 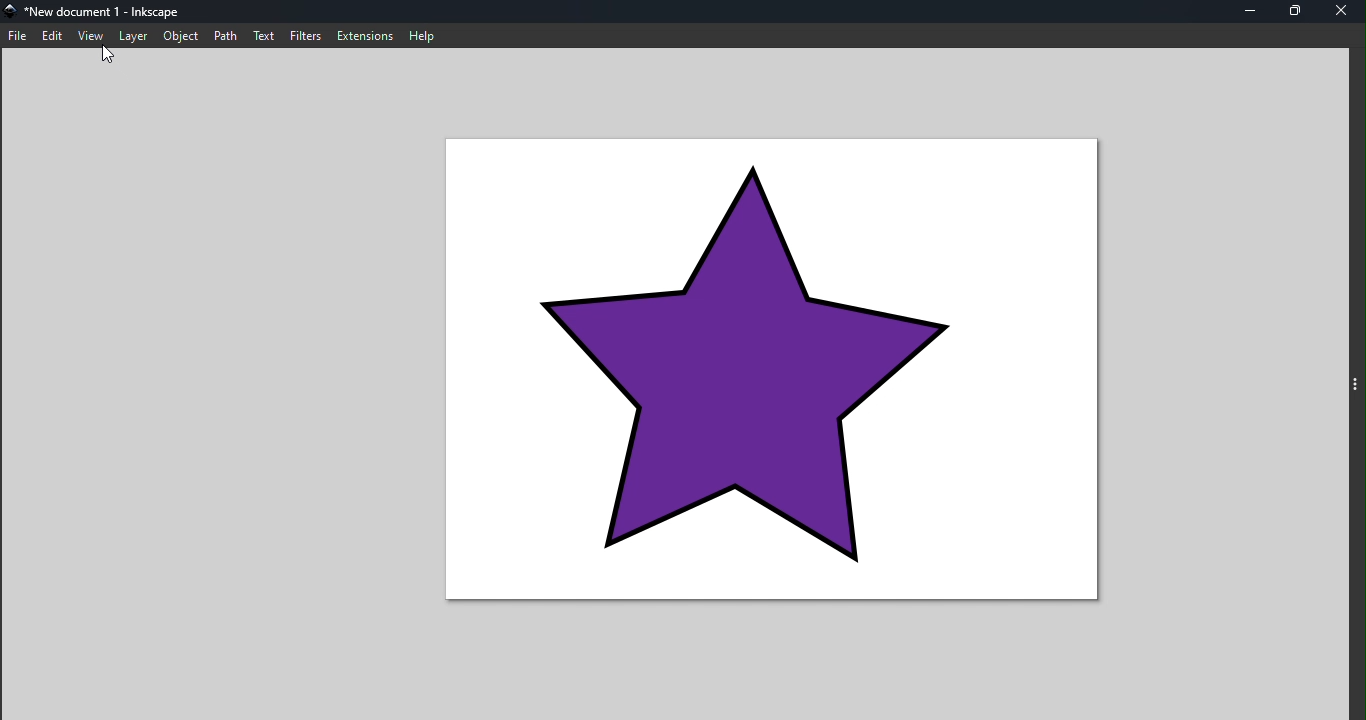 What do you see at coordinates (263, 36) in the screenshot?
I see `Text` at bounding box center [263, 36].